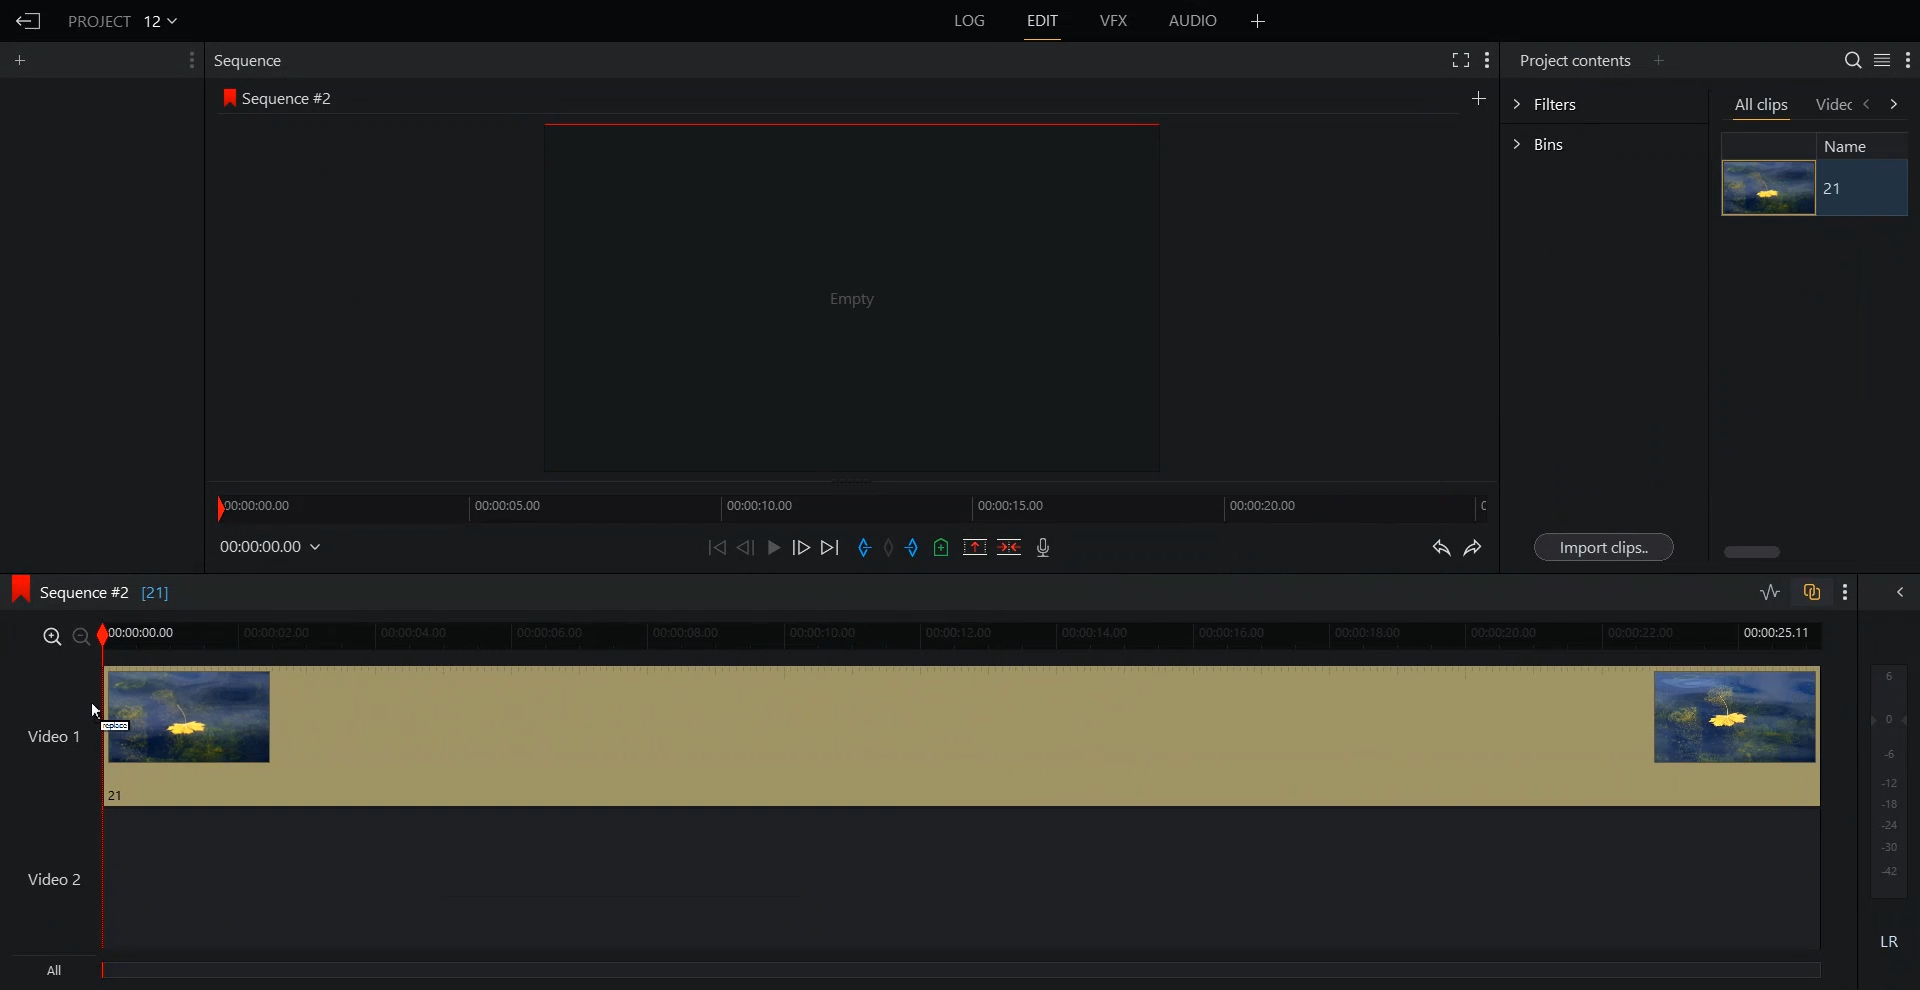  What do you see at coordinates (959, 879) in the screenshot?
I see `Video 2` at bounding box center [959, 879].